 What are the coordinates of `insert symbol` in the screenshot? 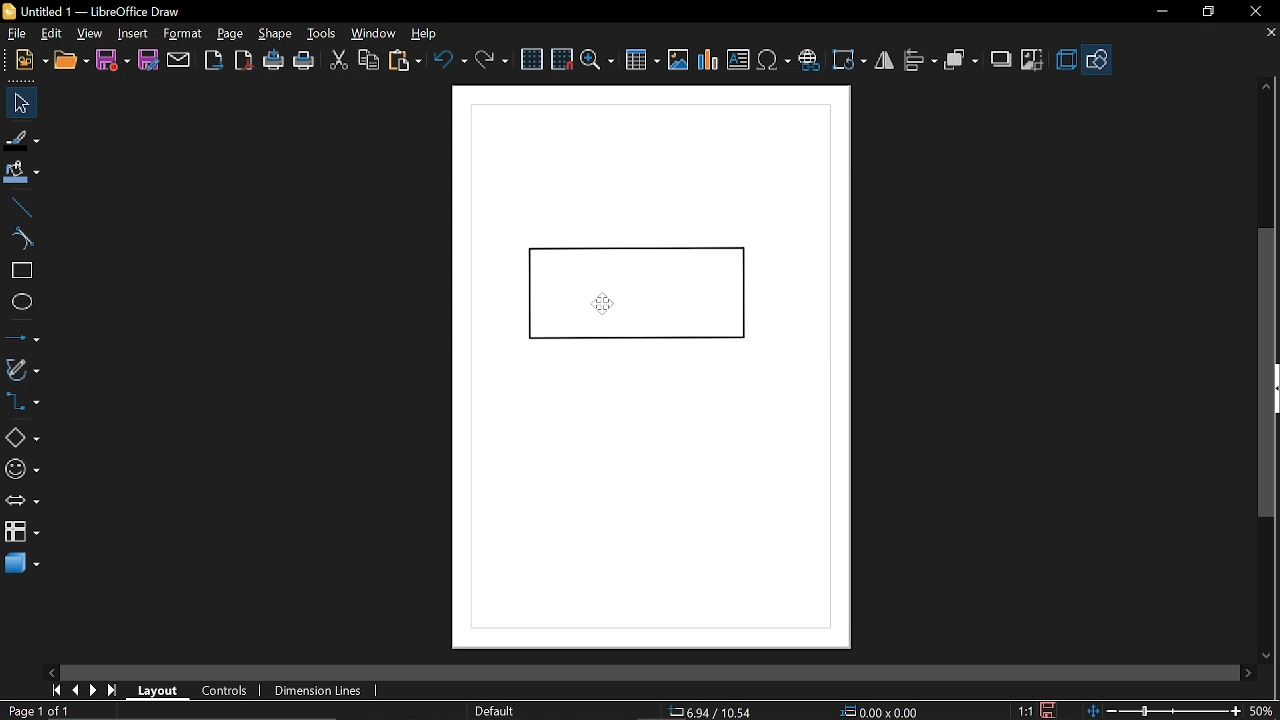 It's located at (774, 59).